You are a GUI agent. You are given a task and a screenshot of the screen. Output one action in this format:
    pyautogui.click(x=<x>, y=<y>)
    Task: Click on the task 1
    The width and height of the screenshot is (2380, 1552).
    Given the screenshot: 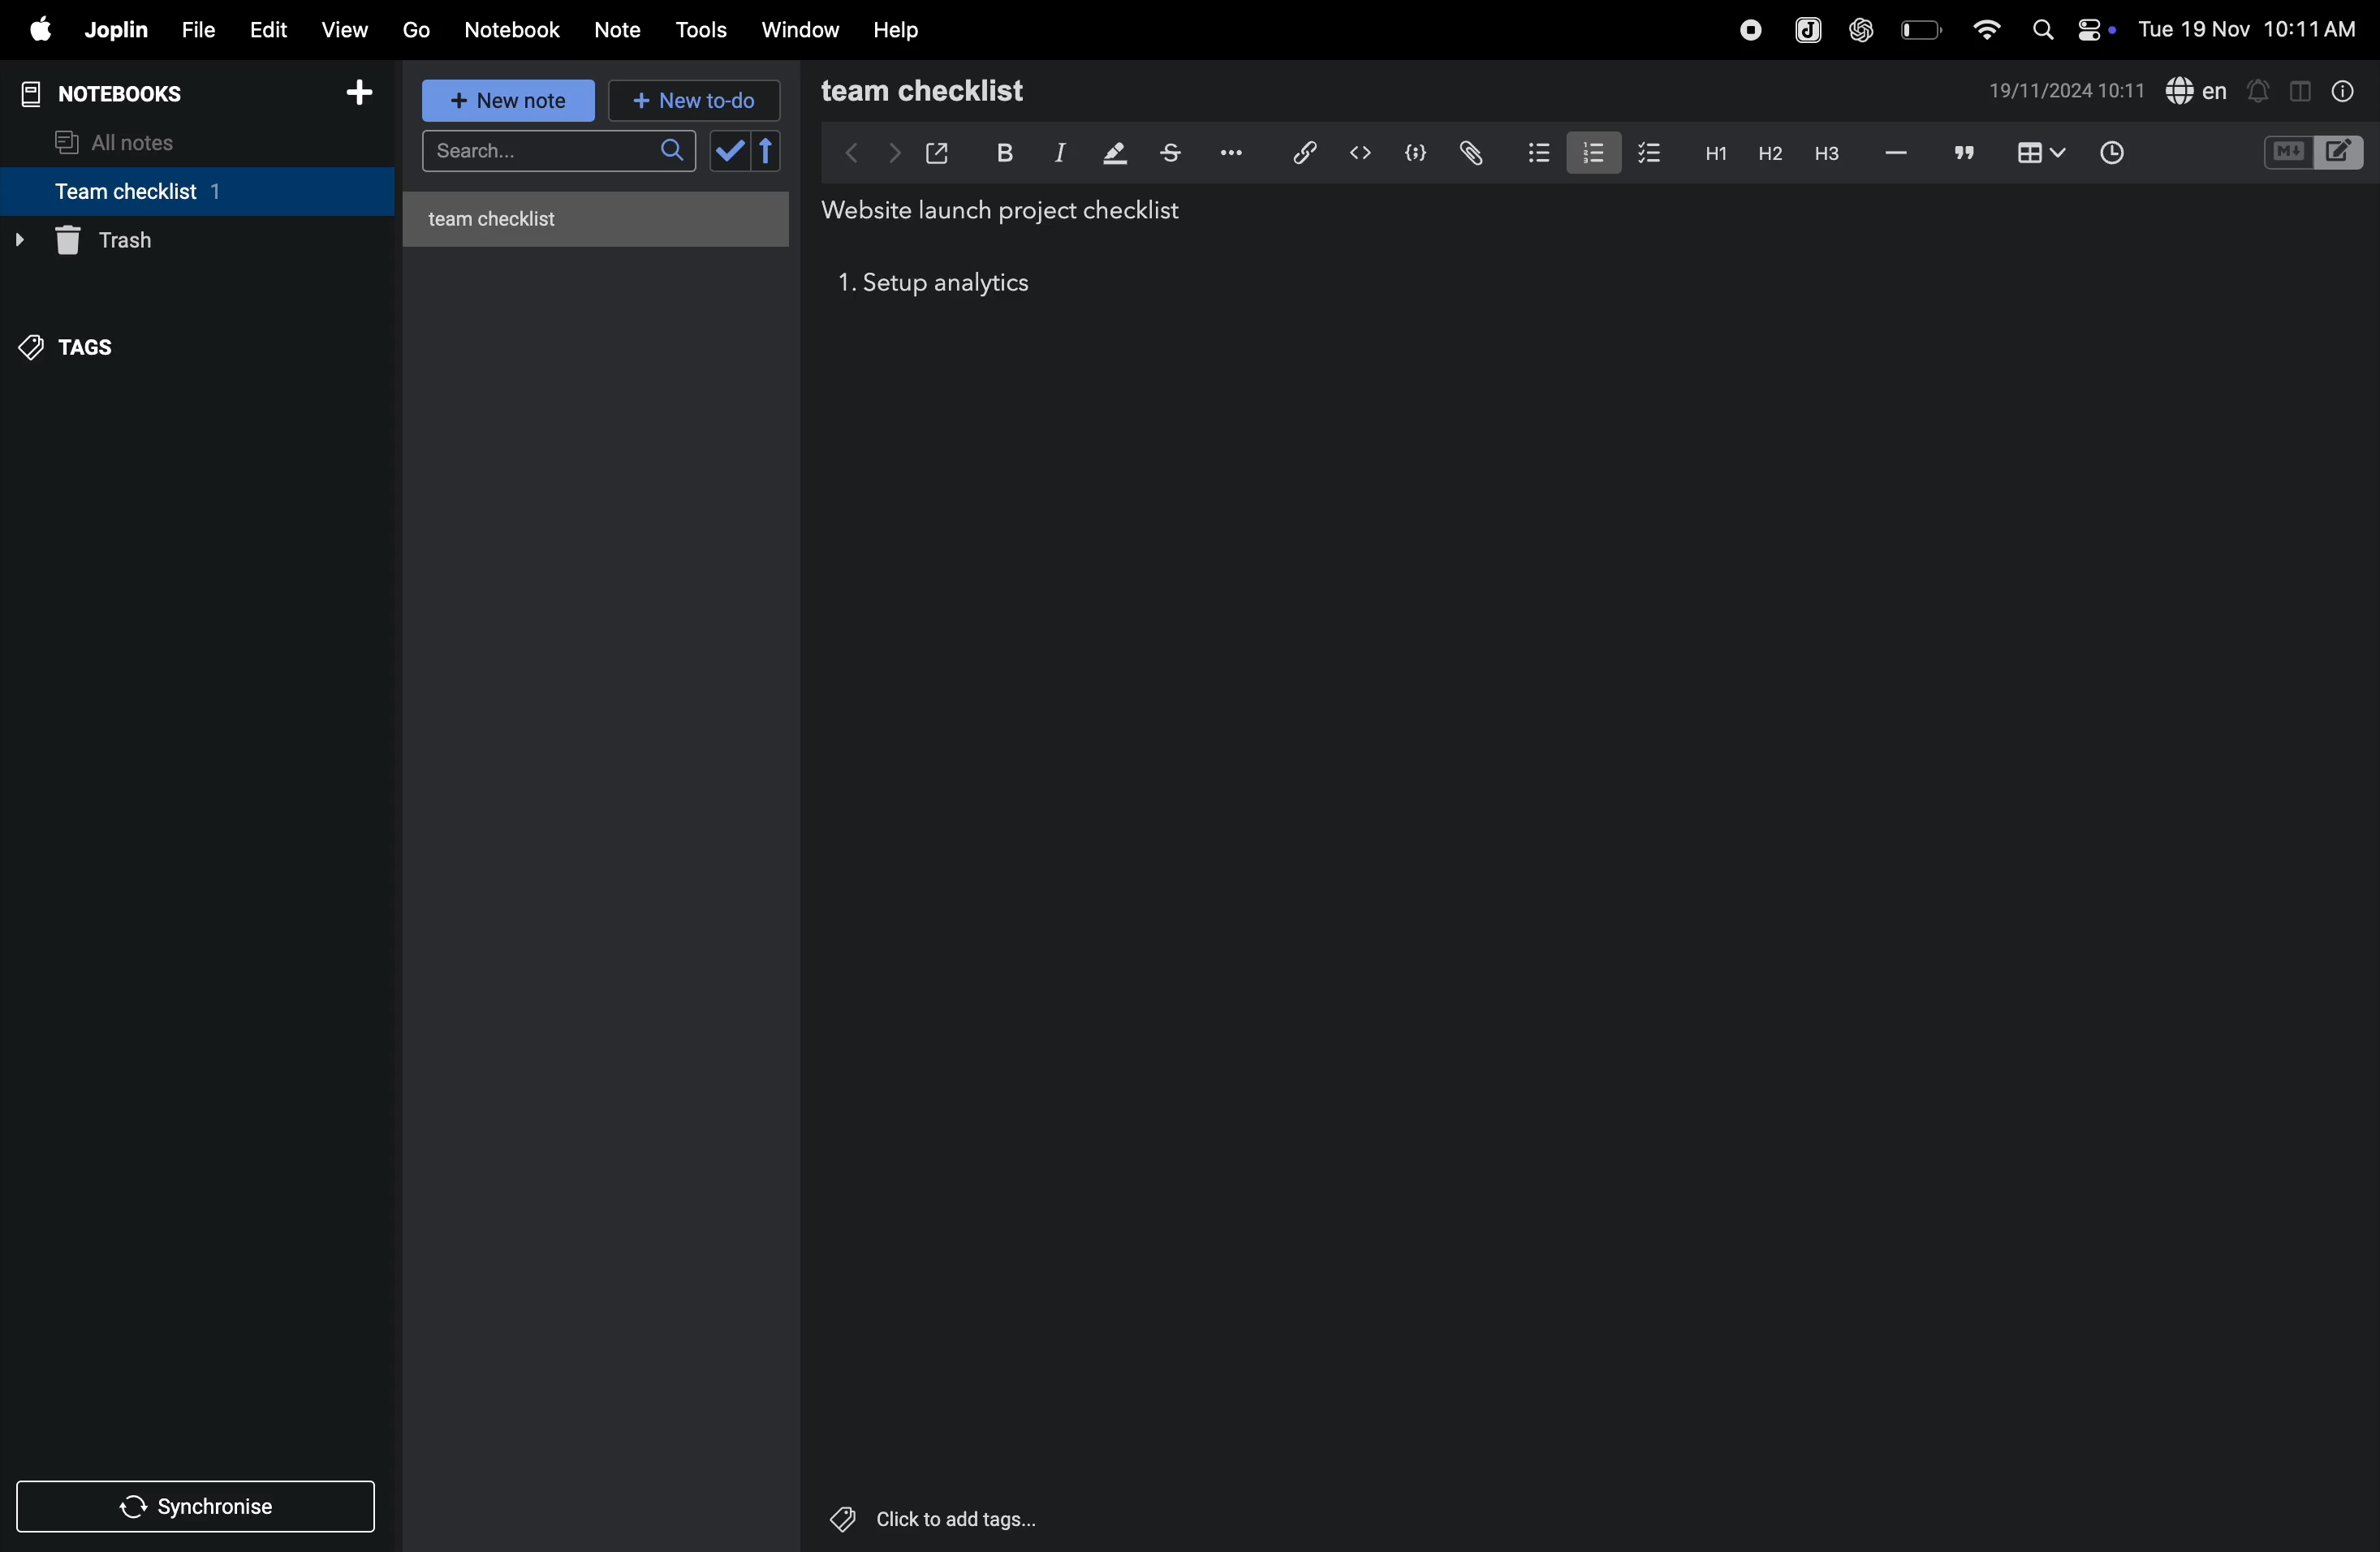 What is the action you would take?
    pyautogui.click(x=844, y=286)
    